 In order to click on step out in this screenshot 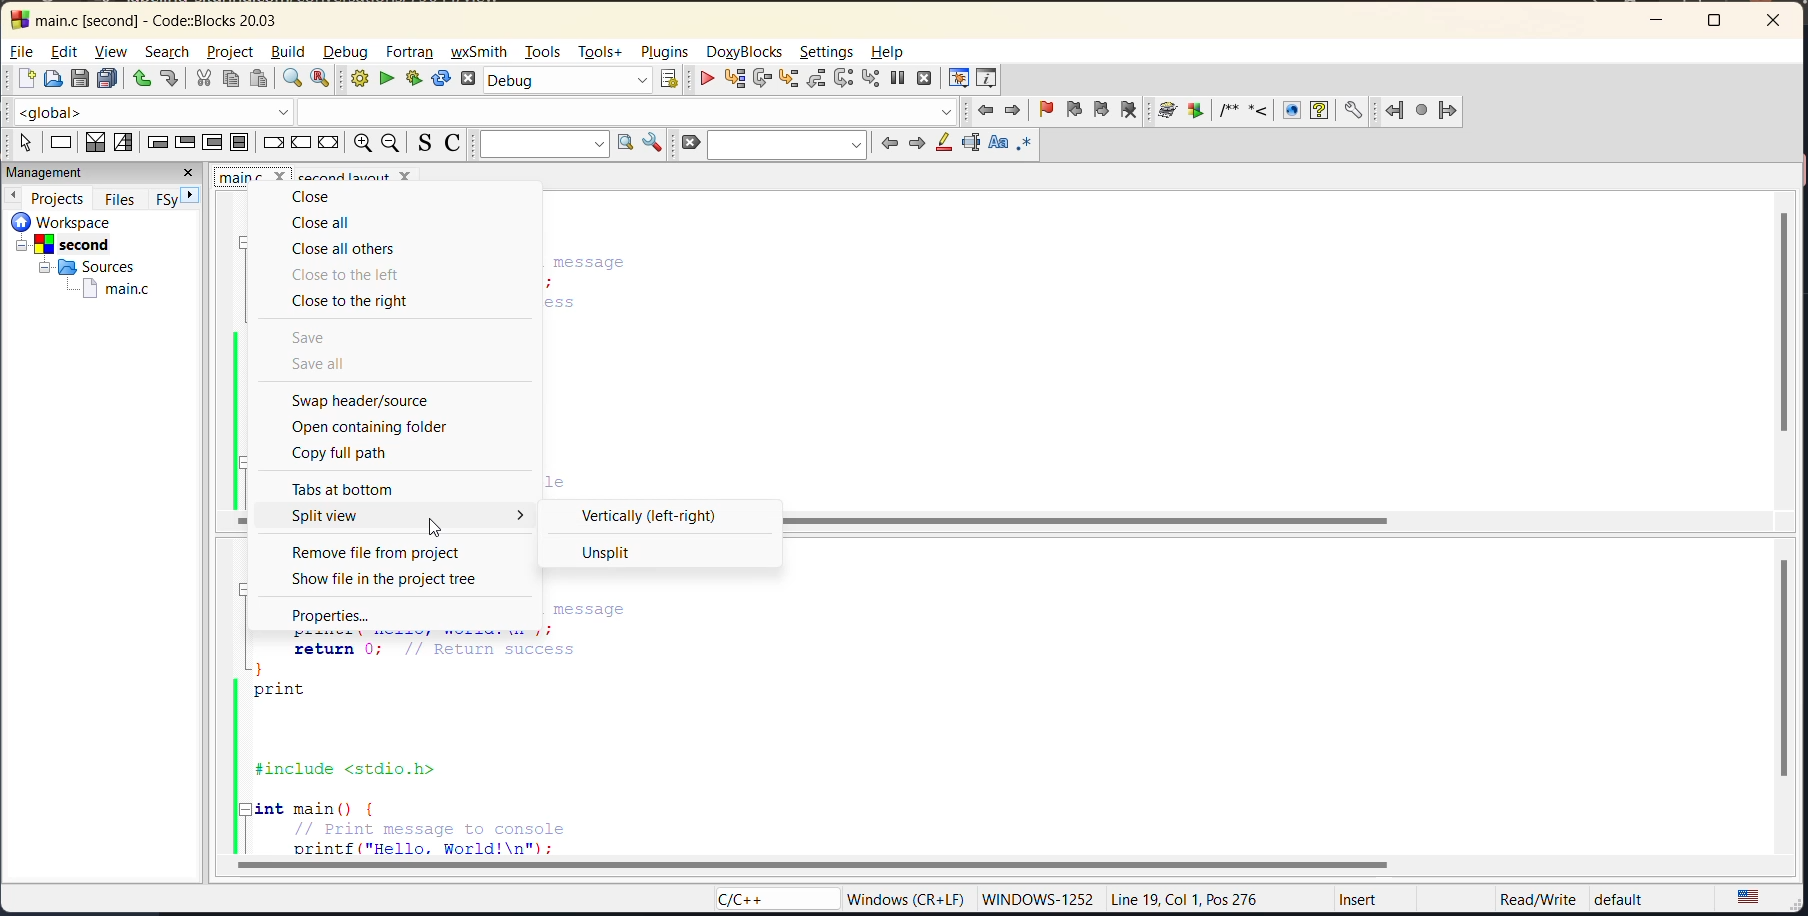, I will do `click(813, 81)`.